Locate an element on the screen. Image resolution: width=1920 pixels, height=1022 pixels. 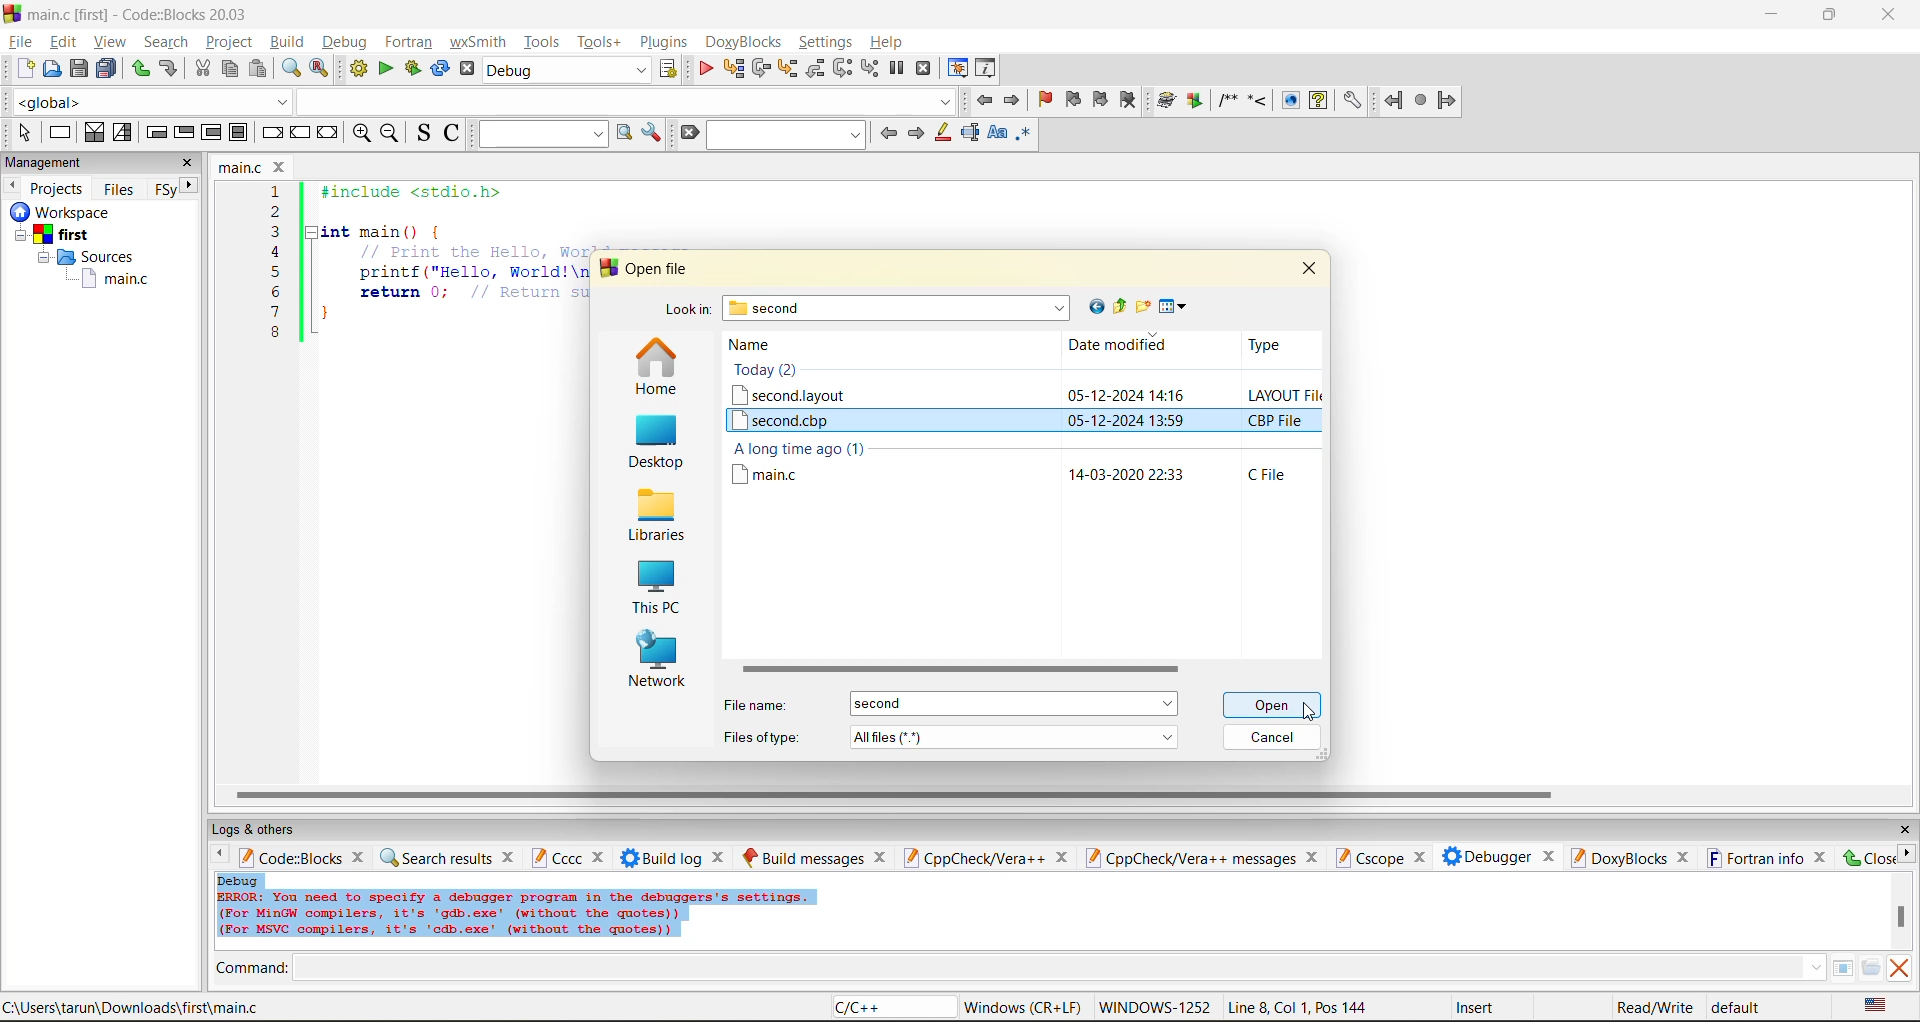
search is located at coordinates (788, 134).